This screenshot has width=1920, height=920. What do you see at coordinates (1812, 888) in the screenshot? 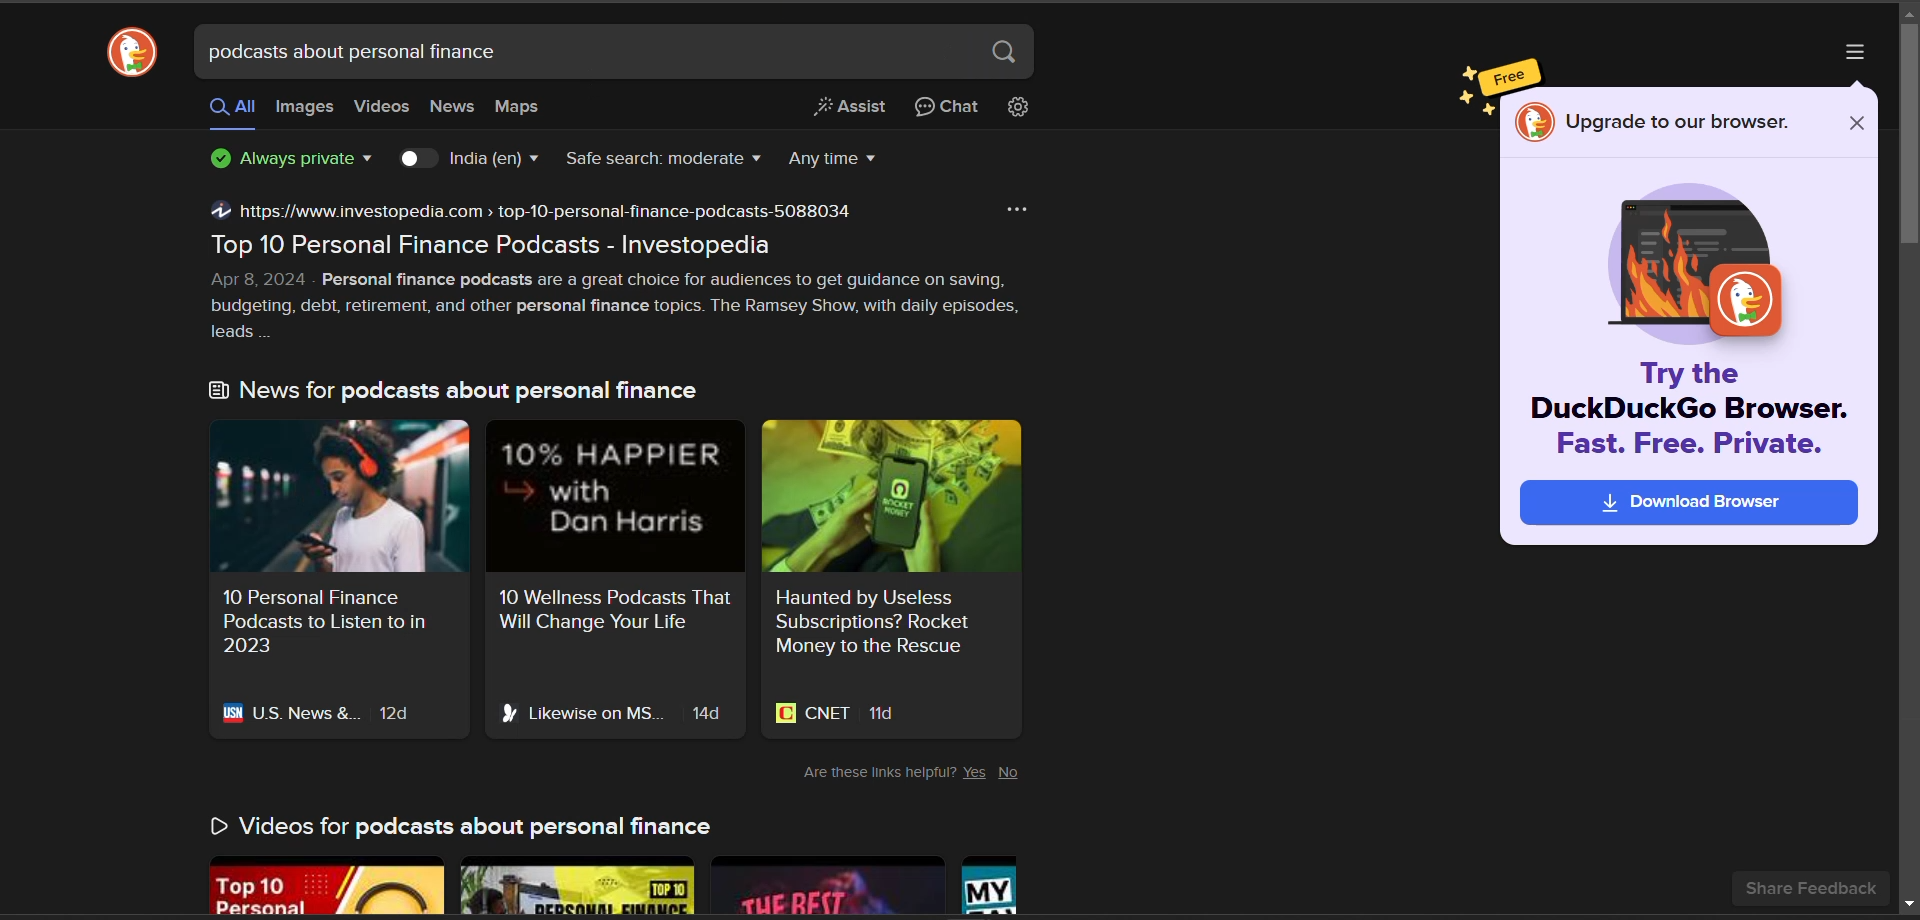
I see `share feedback` at bounding box center [1812, 888].